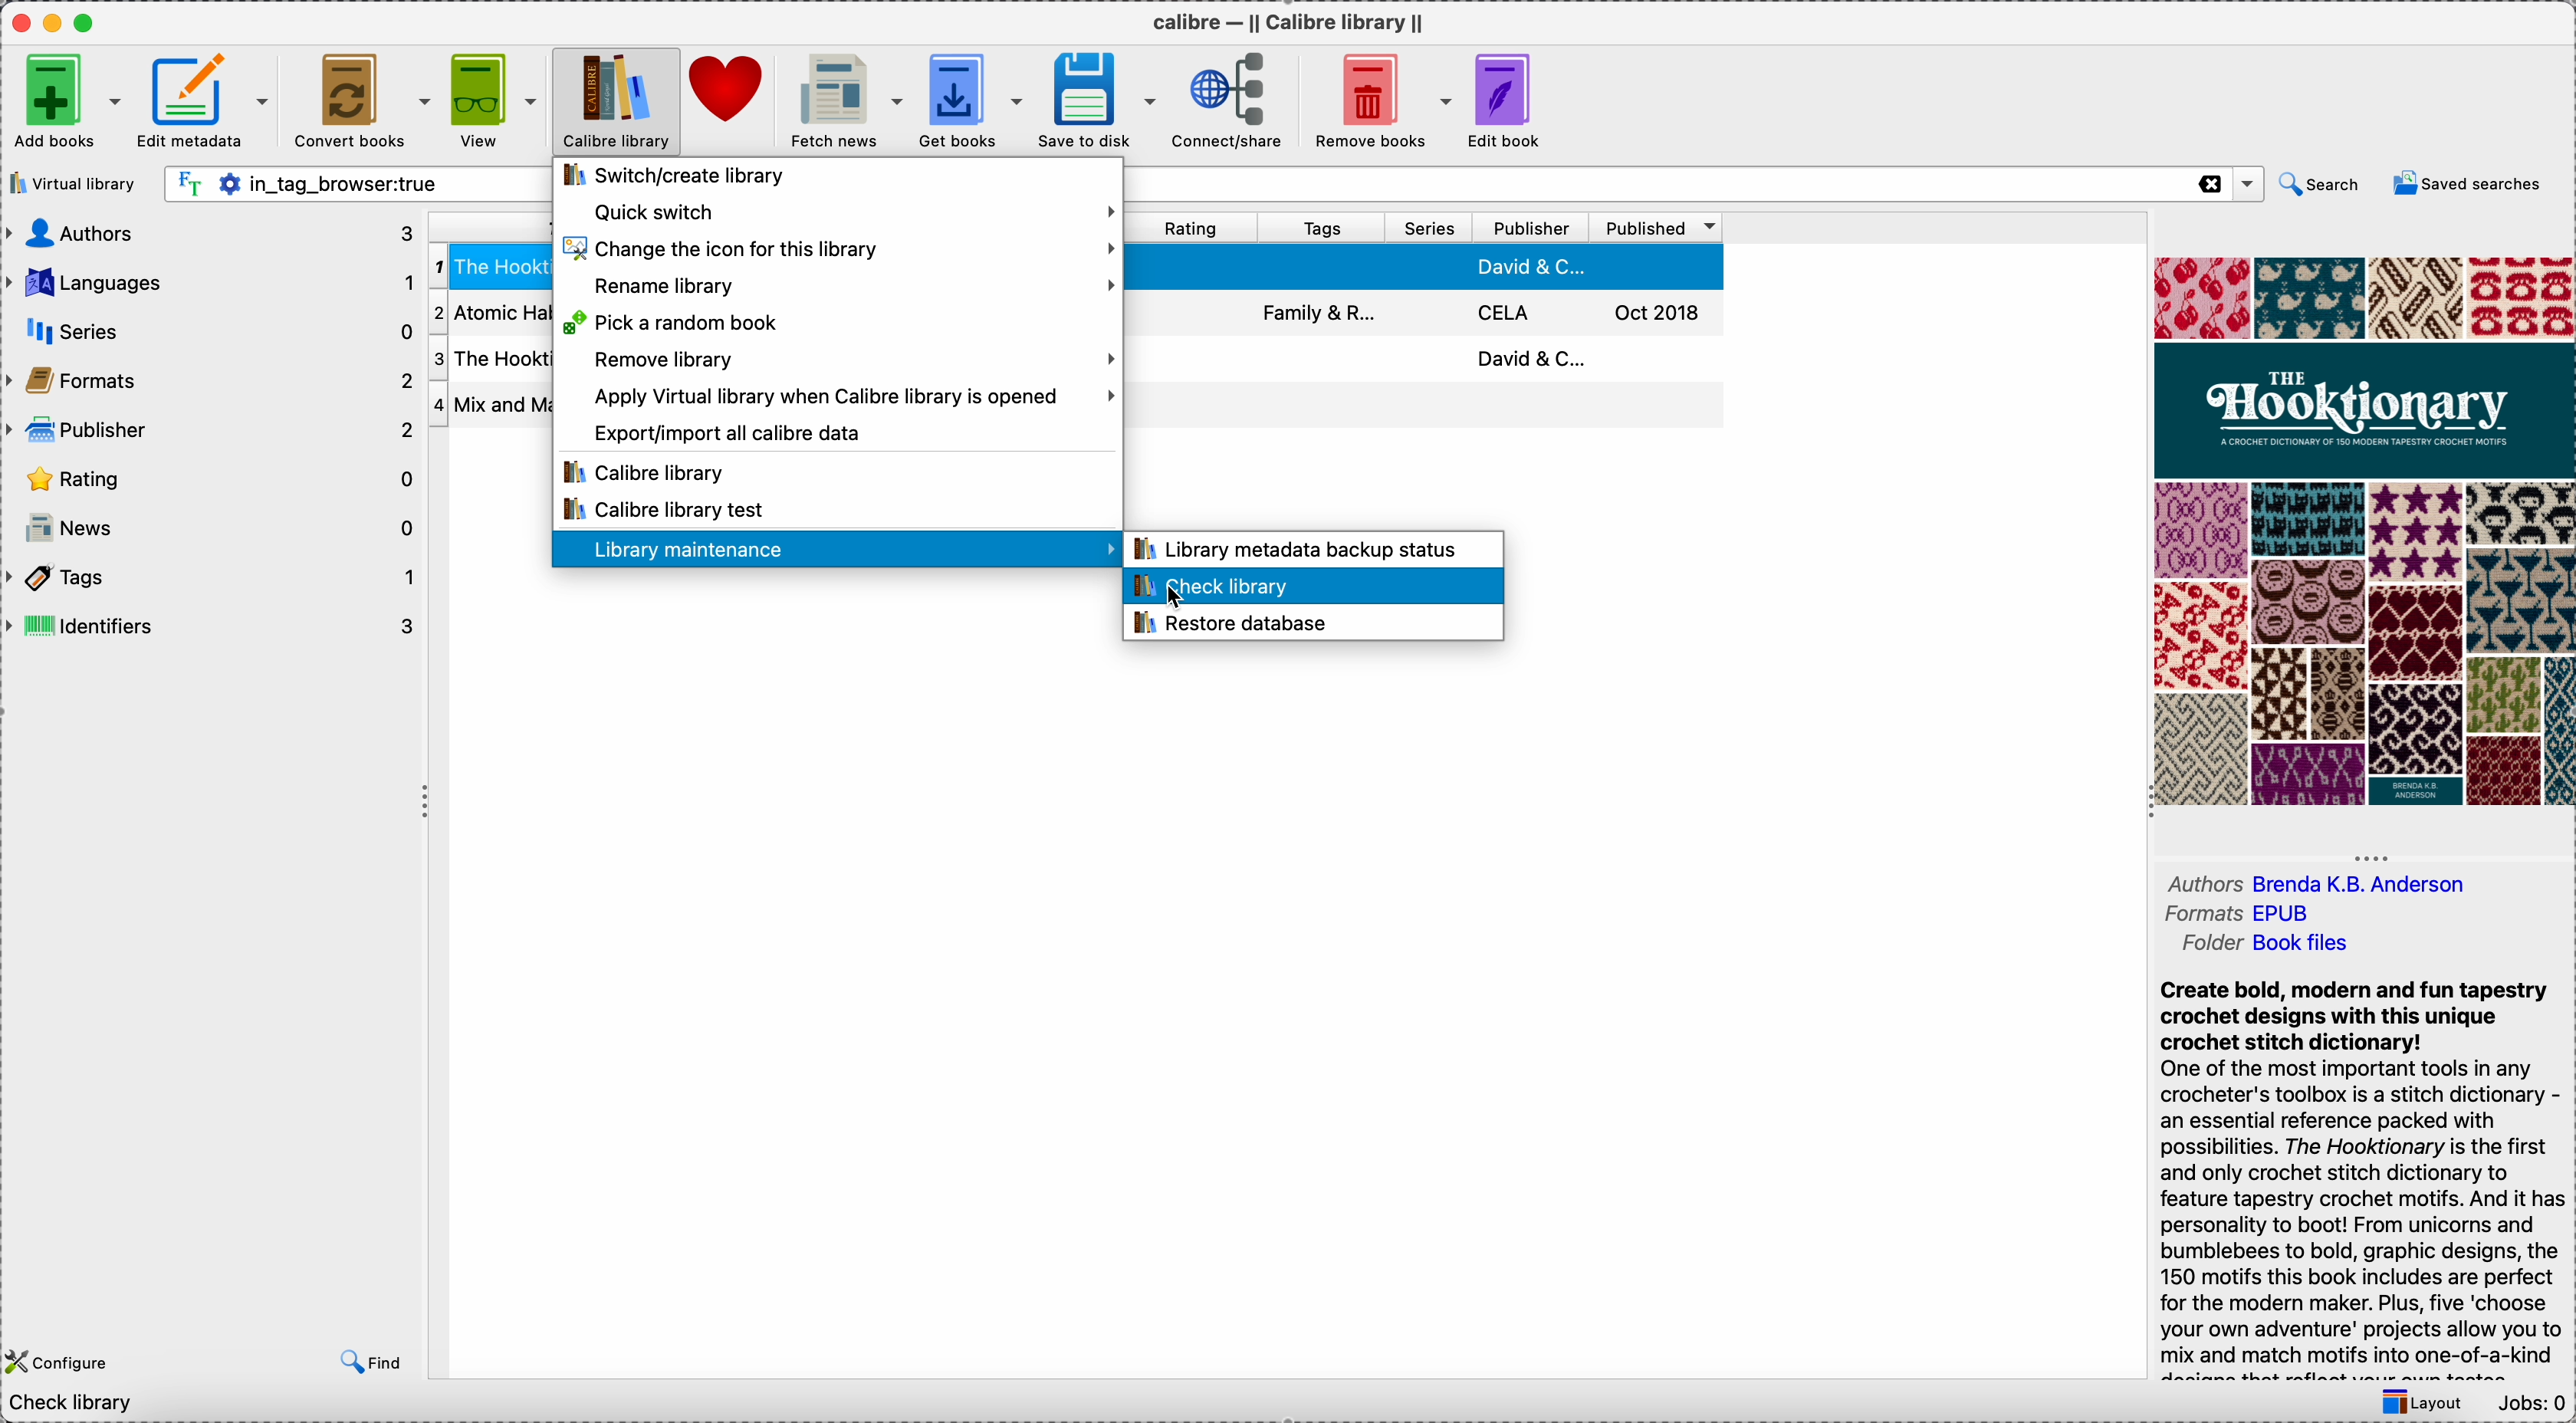 This screenshot has width=2576, height=1423. I want to click on minimize app, so click(53, 19).